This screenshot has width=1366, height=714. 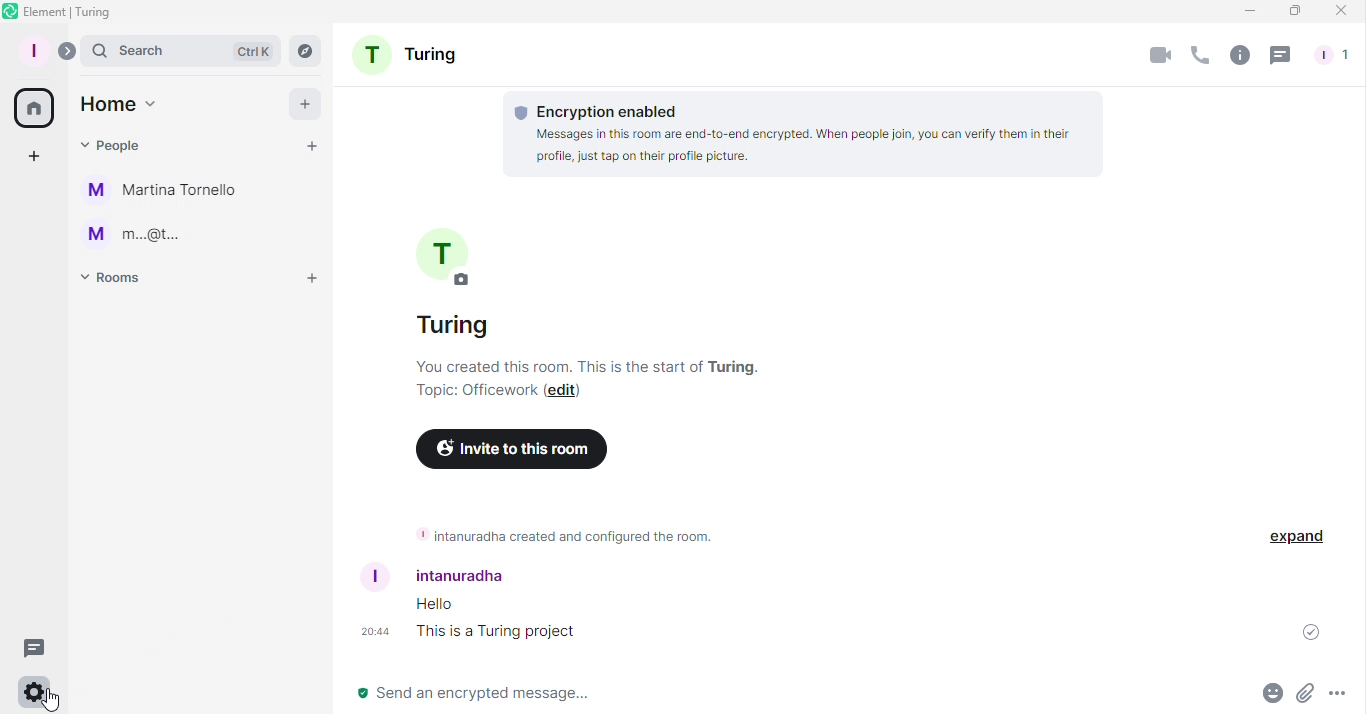 I want to click on Martina Tornello, so click(x=169, y=194).